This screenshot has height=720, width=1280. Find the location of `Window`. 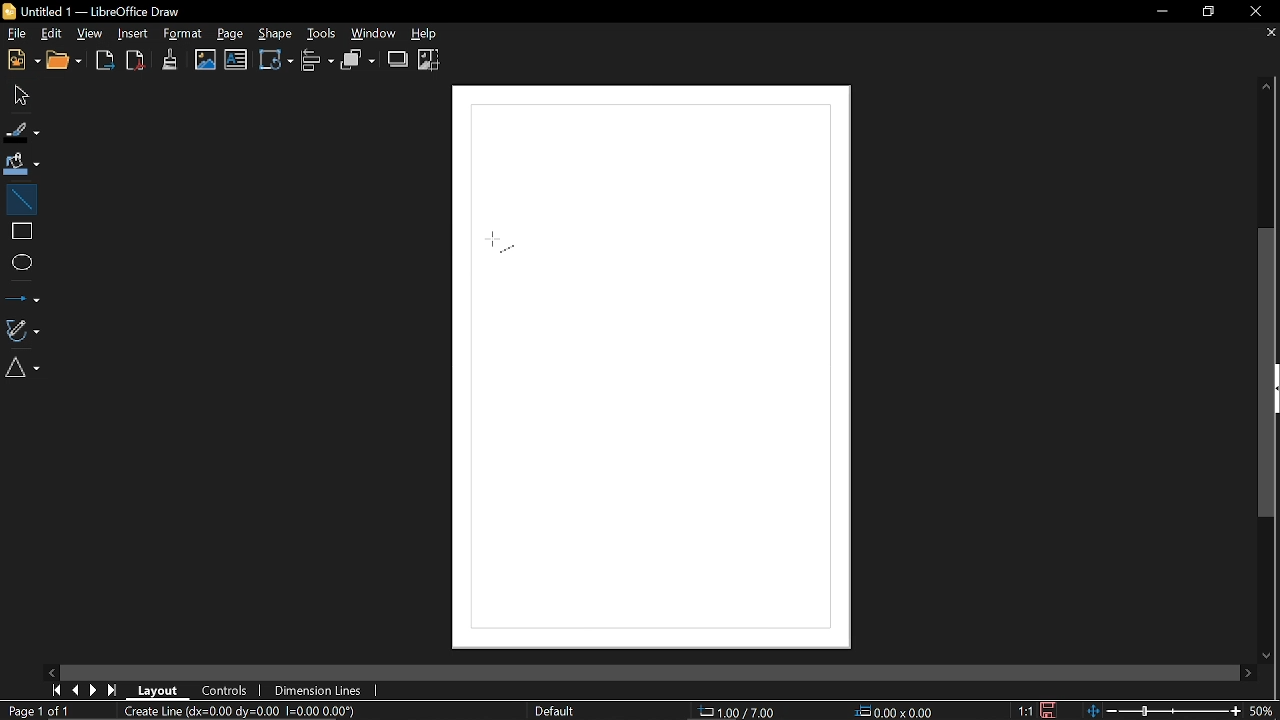

Window is located at coordinates (377, 34).